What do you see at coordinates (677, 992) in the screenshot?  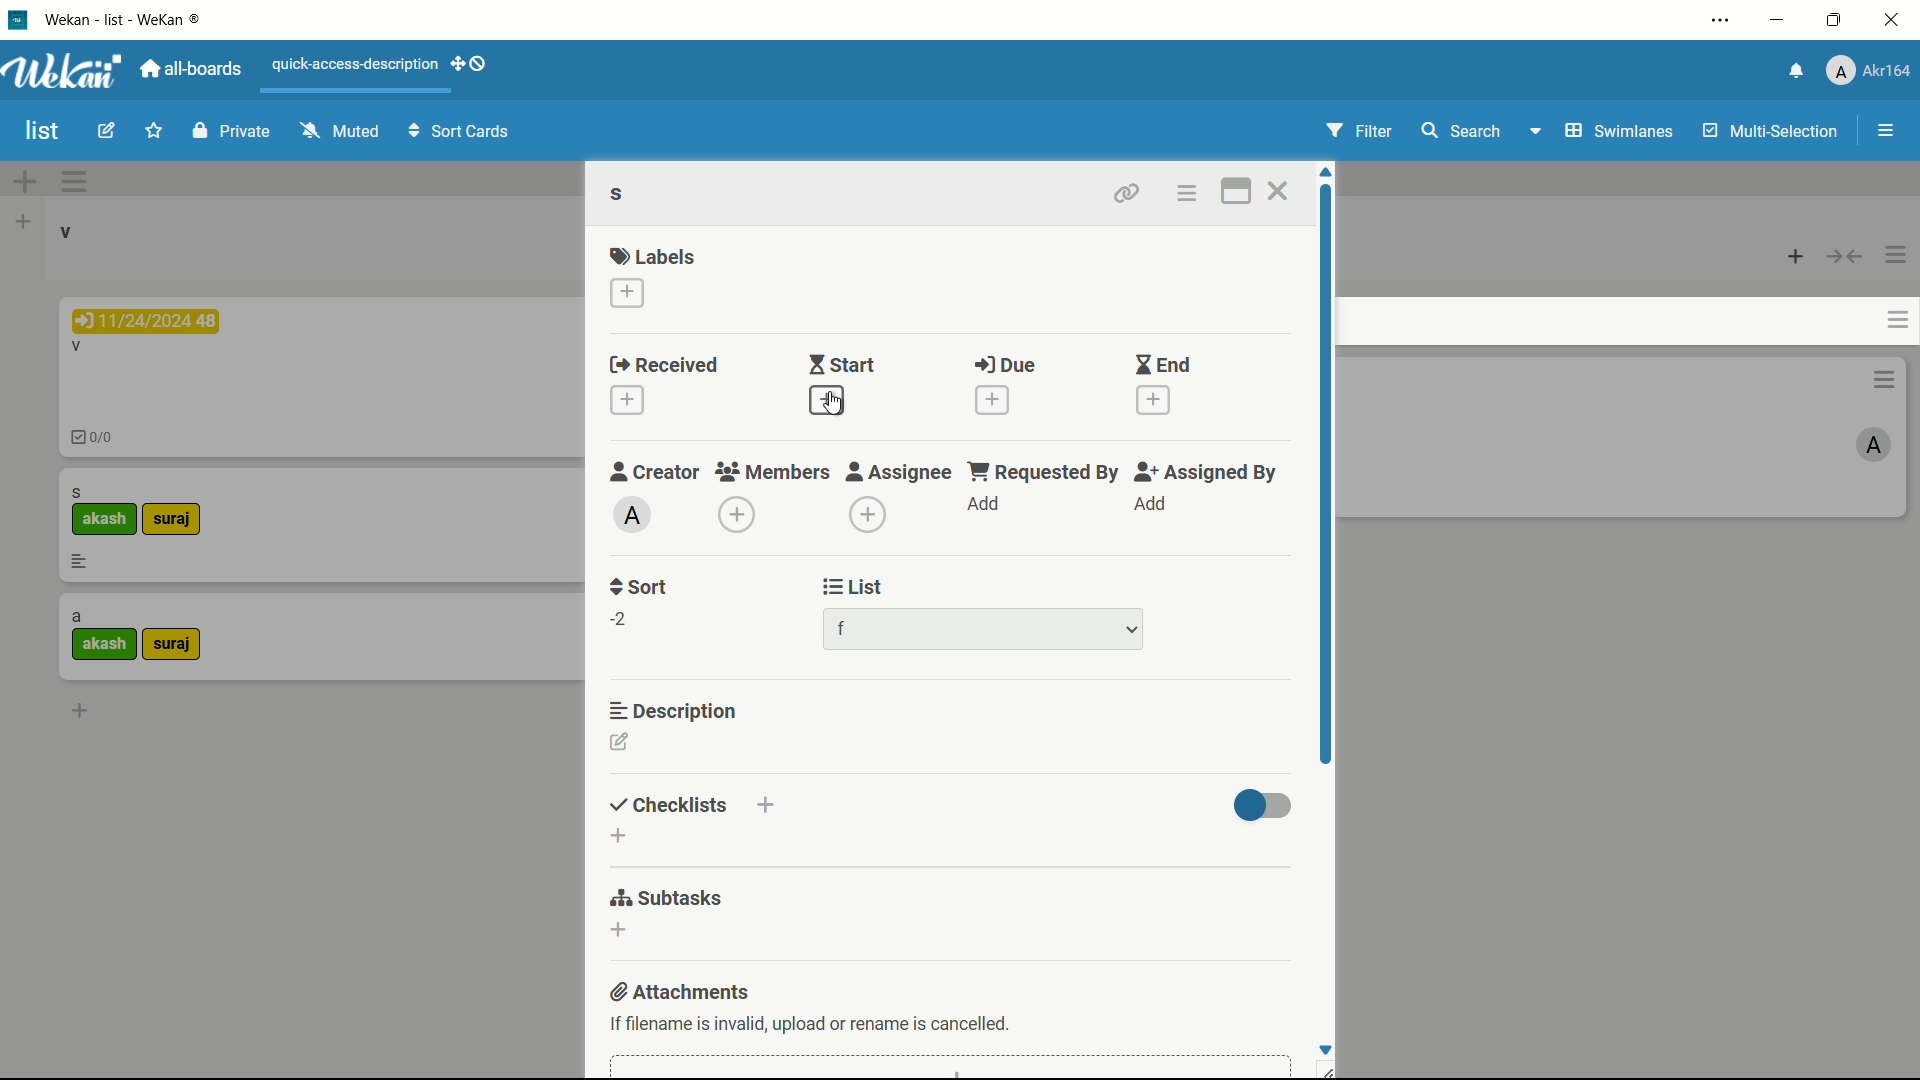 I see `attachments` at bounding box center [677, 992].